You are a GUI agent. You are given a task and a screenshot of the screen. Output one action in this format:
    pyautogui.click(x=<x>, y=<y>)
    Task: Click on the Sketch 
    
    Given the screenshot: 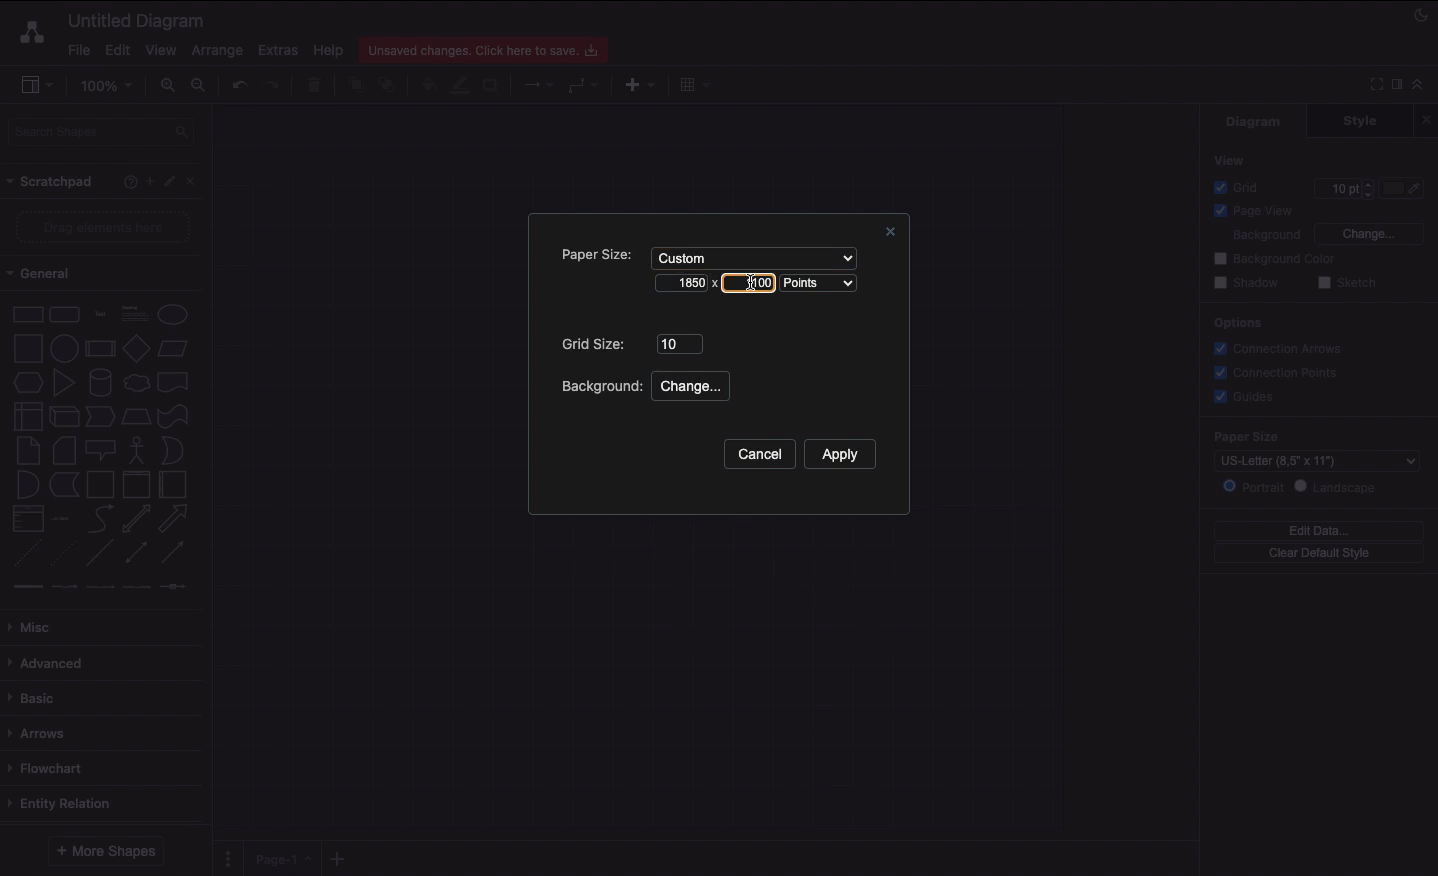 What is the action you would take?
    pyautogui.click(x=1348, y=284)
    